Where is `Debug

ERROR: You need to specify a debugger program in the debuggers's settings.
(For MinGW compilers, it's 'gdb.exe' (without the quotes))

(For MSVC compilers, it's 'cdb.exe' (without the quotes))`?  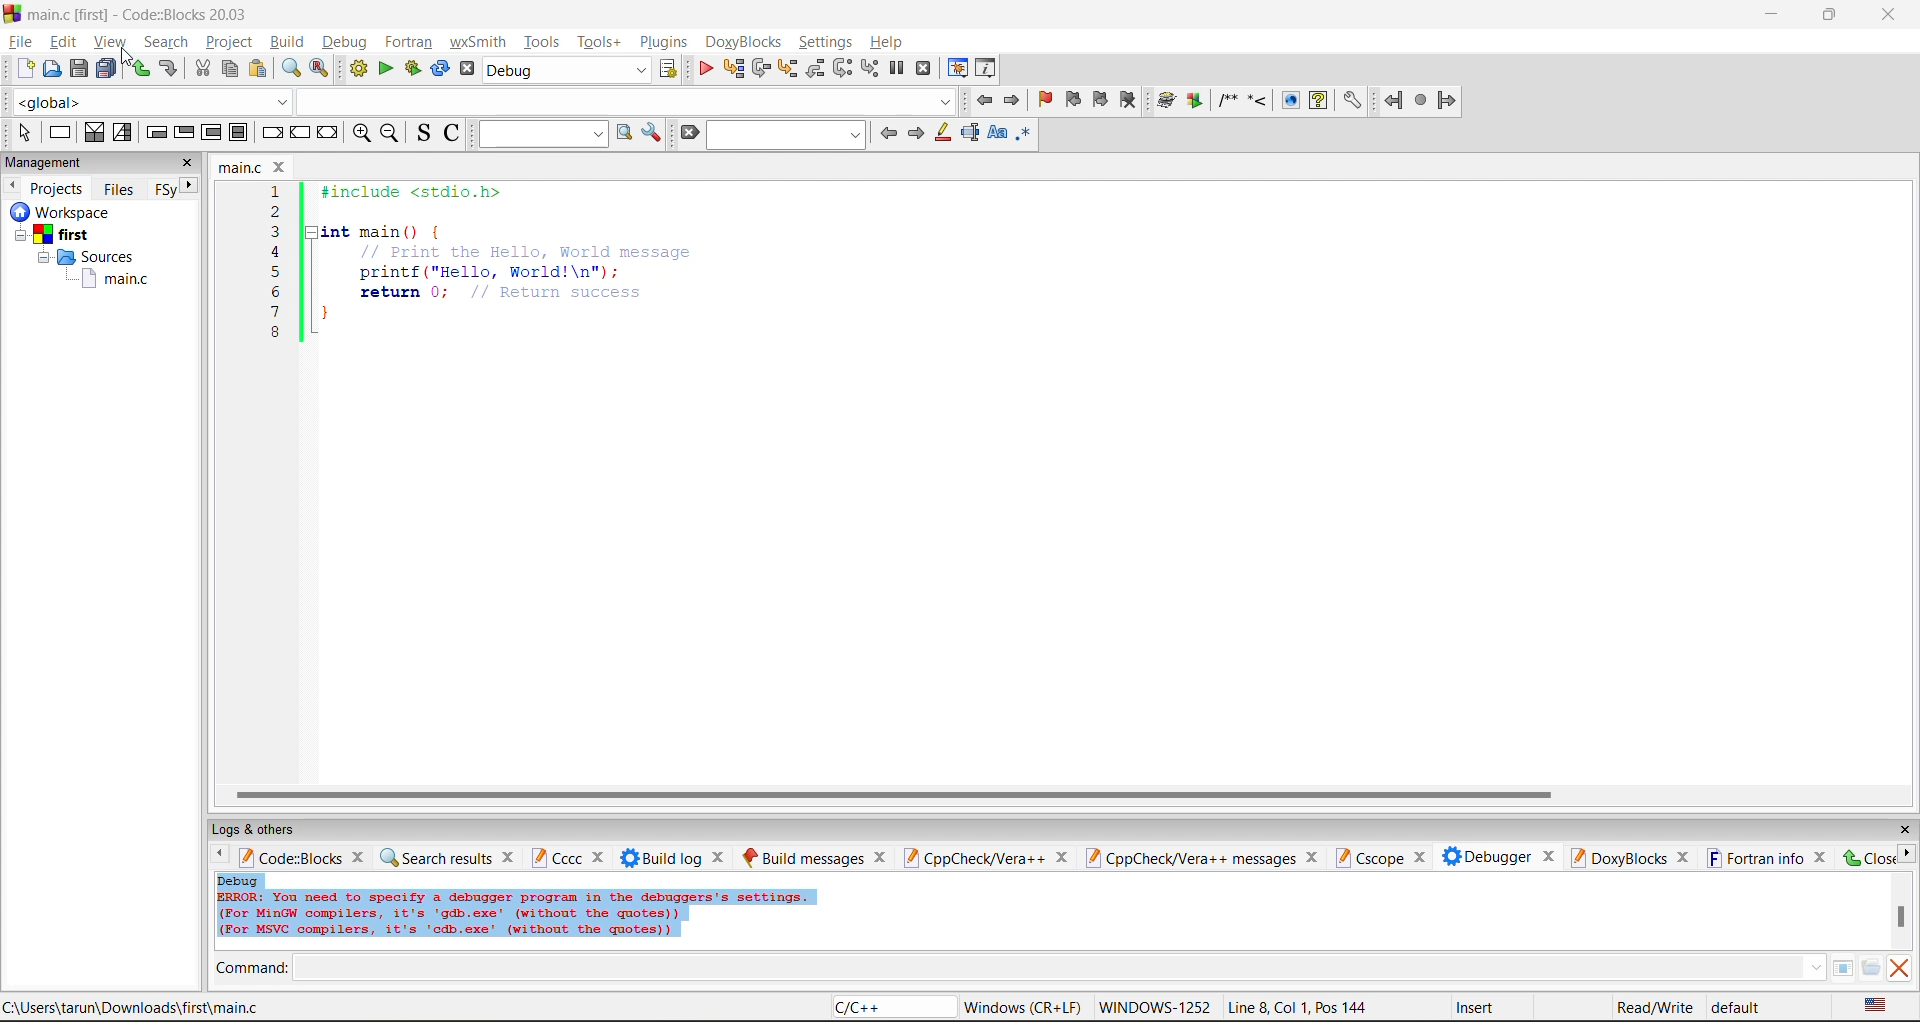
Debug

ERROR: You need to specify a debugger program in the debuggers's settings.
(For MinGW compilers, it's 'gdb.exe' (without the quotes))

(For MSVC compilers, it's 'cdb.exe' (without the quotes)) is located at coordinates (517, 908).